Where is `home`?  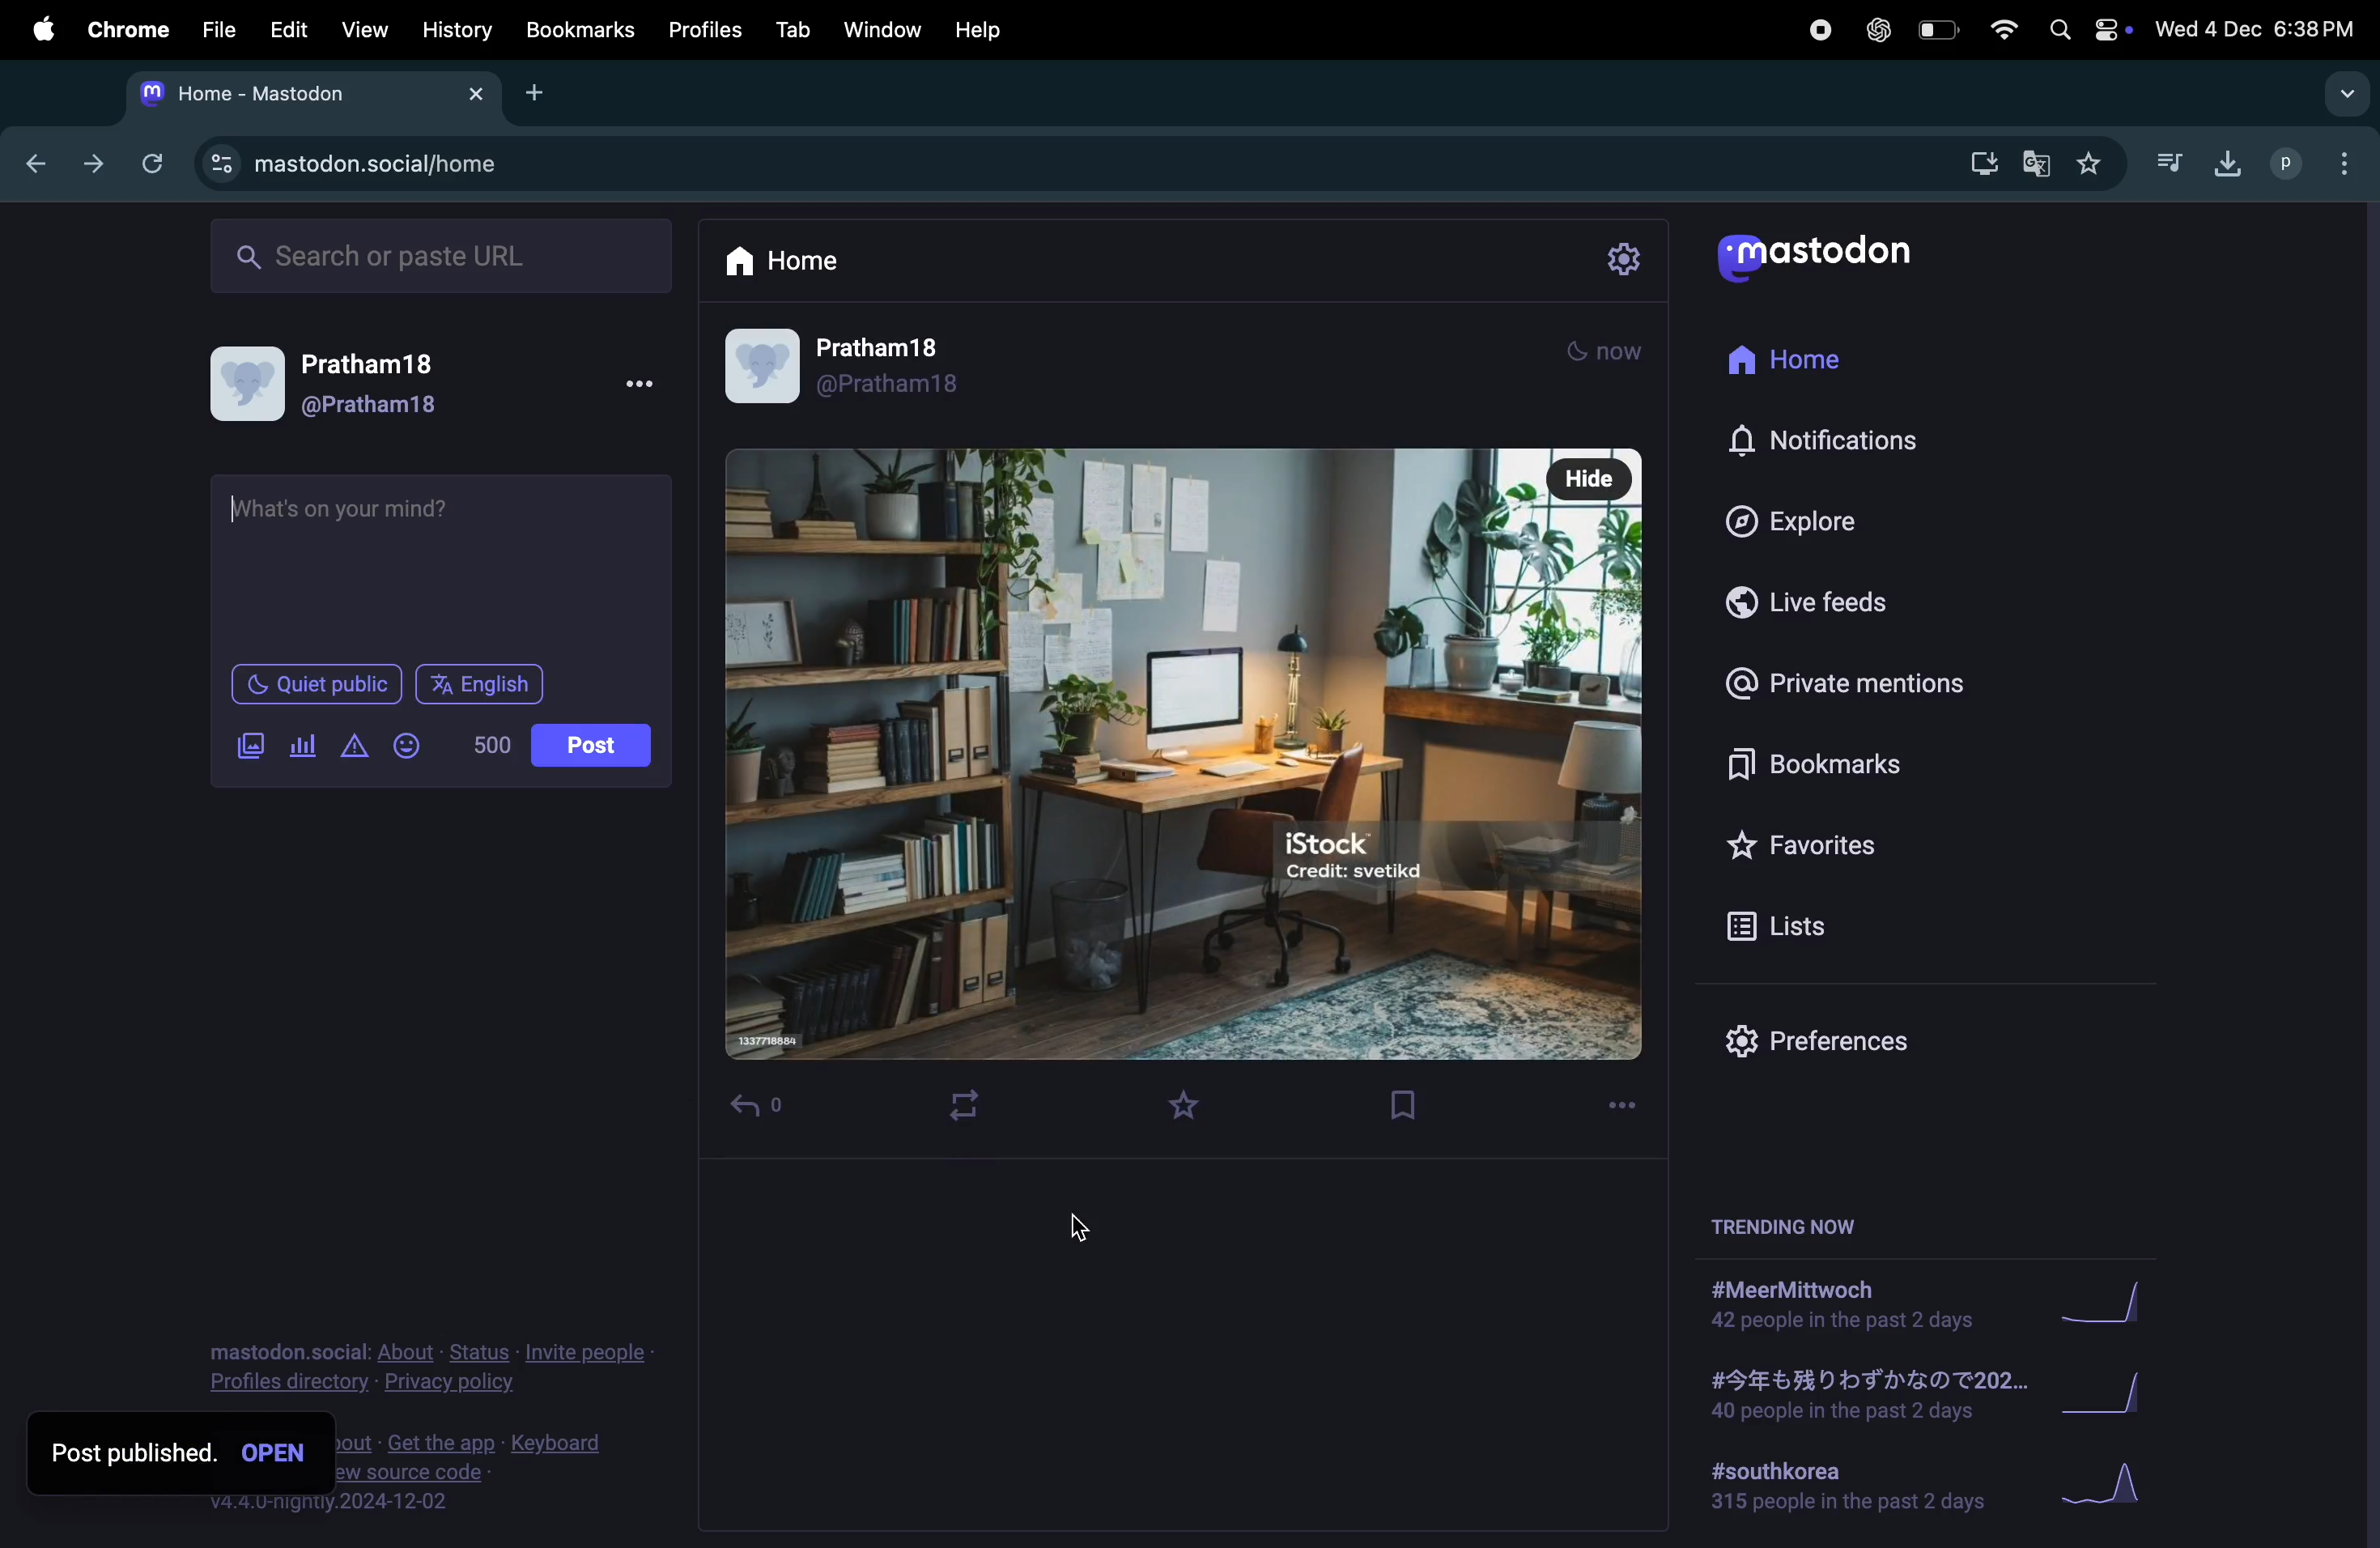
home is located at coordinates (802, 264).